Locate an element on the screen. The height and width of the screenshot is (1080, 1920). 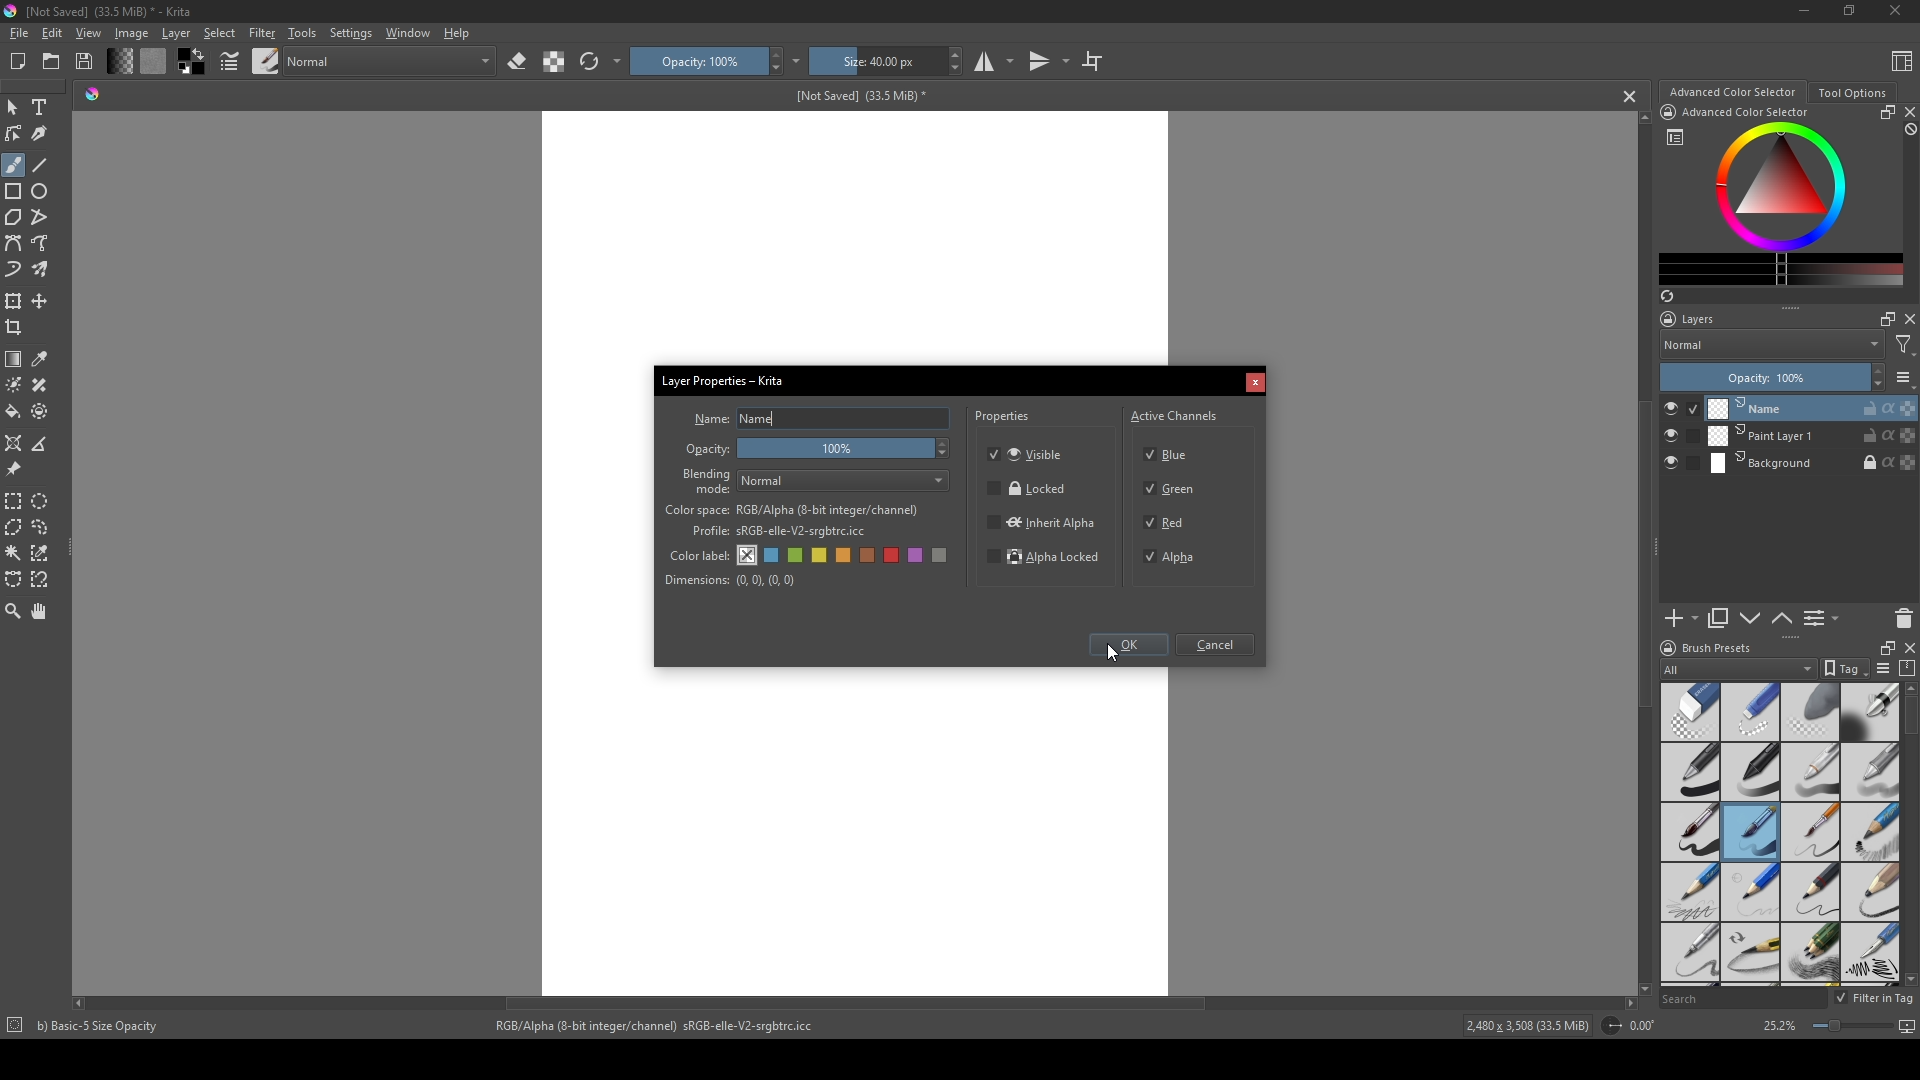
list is located at coordinates (1675, 137).